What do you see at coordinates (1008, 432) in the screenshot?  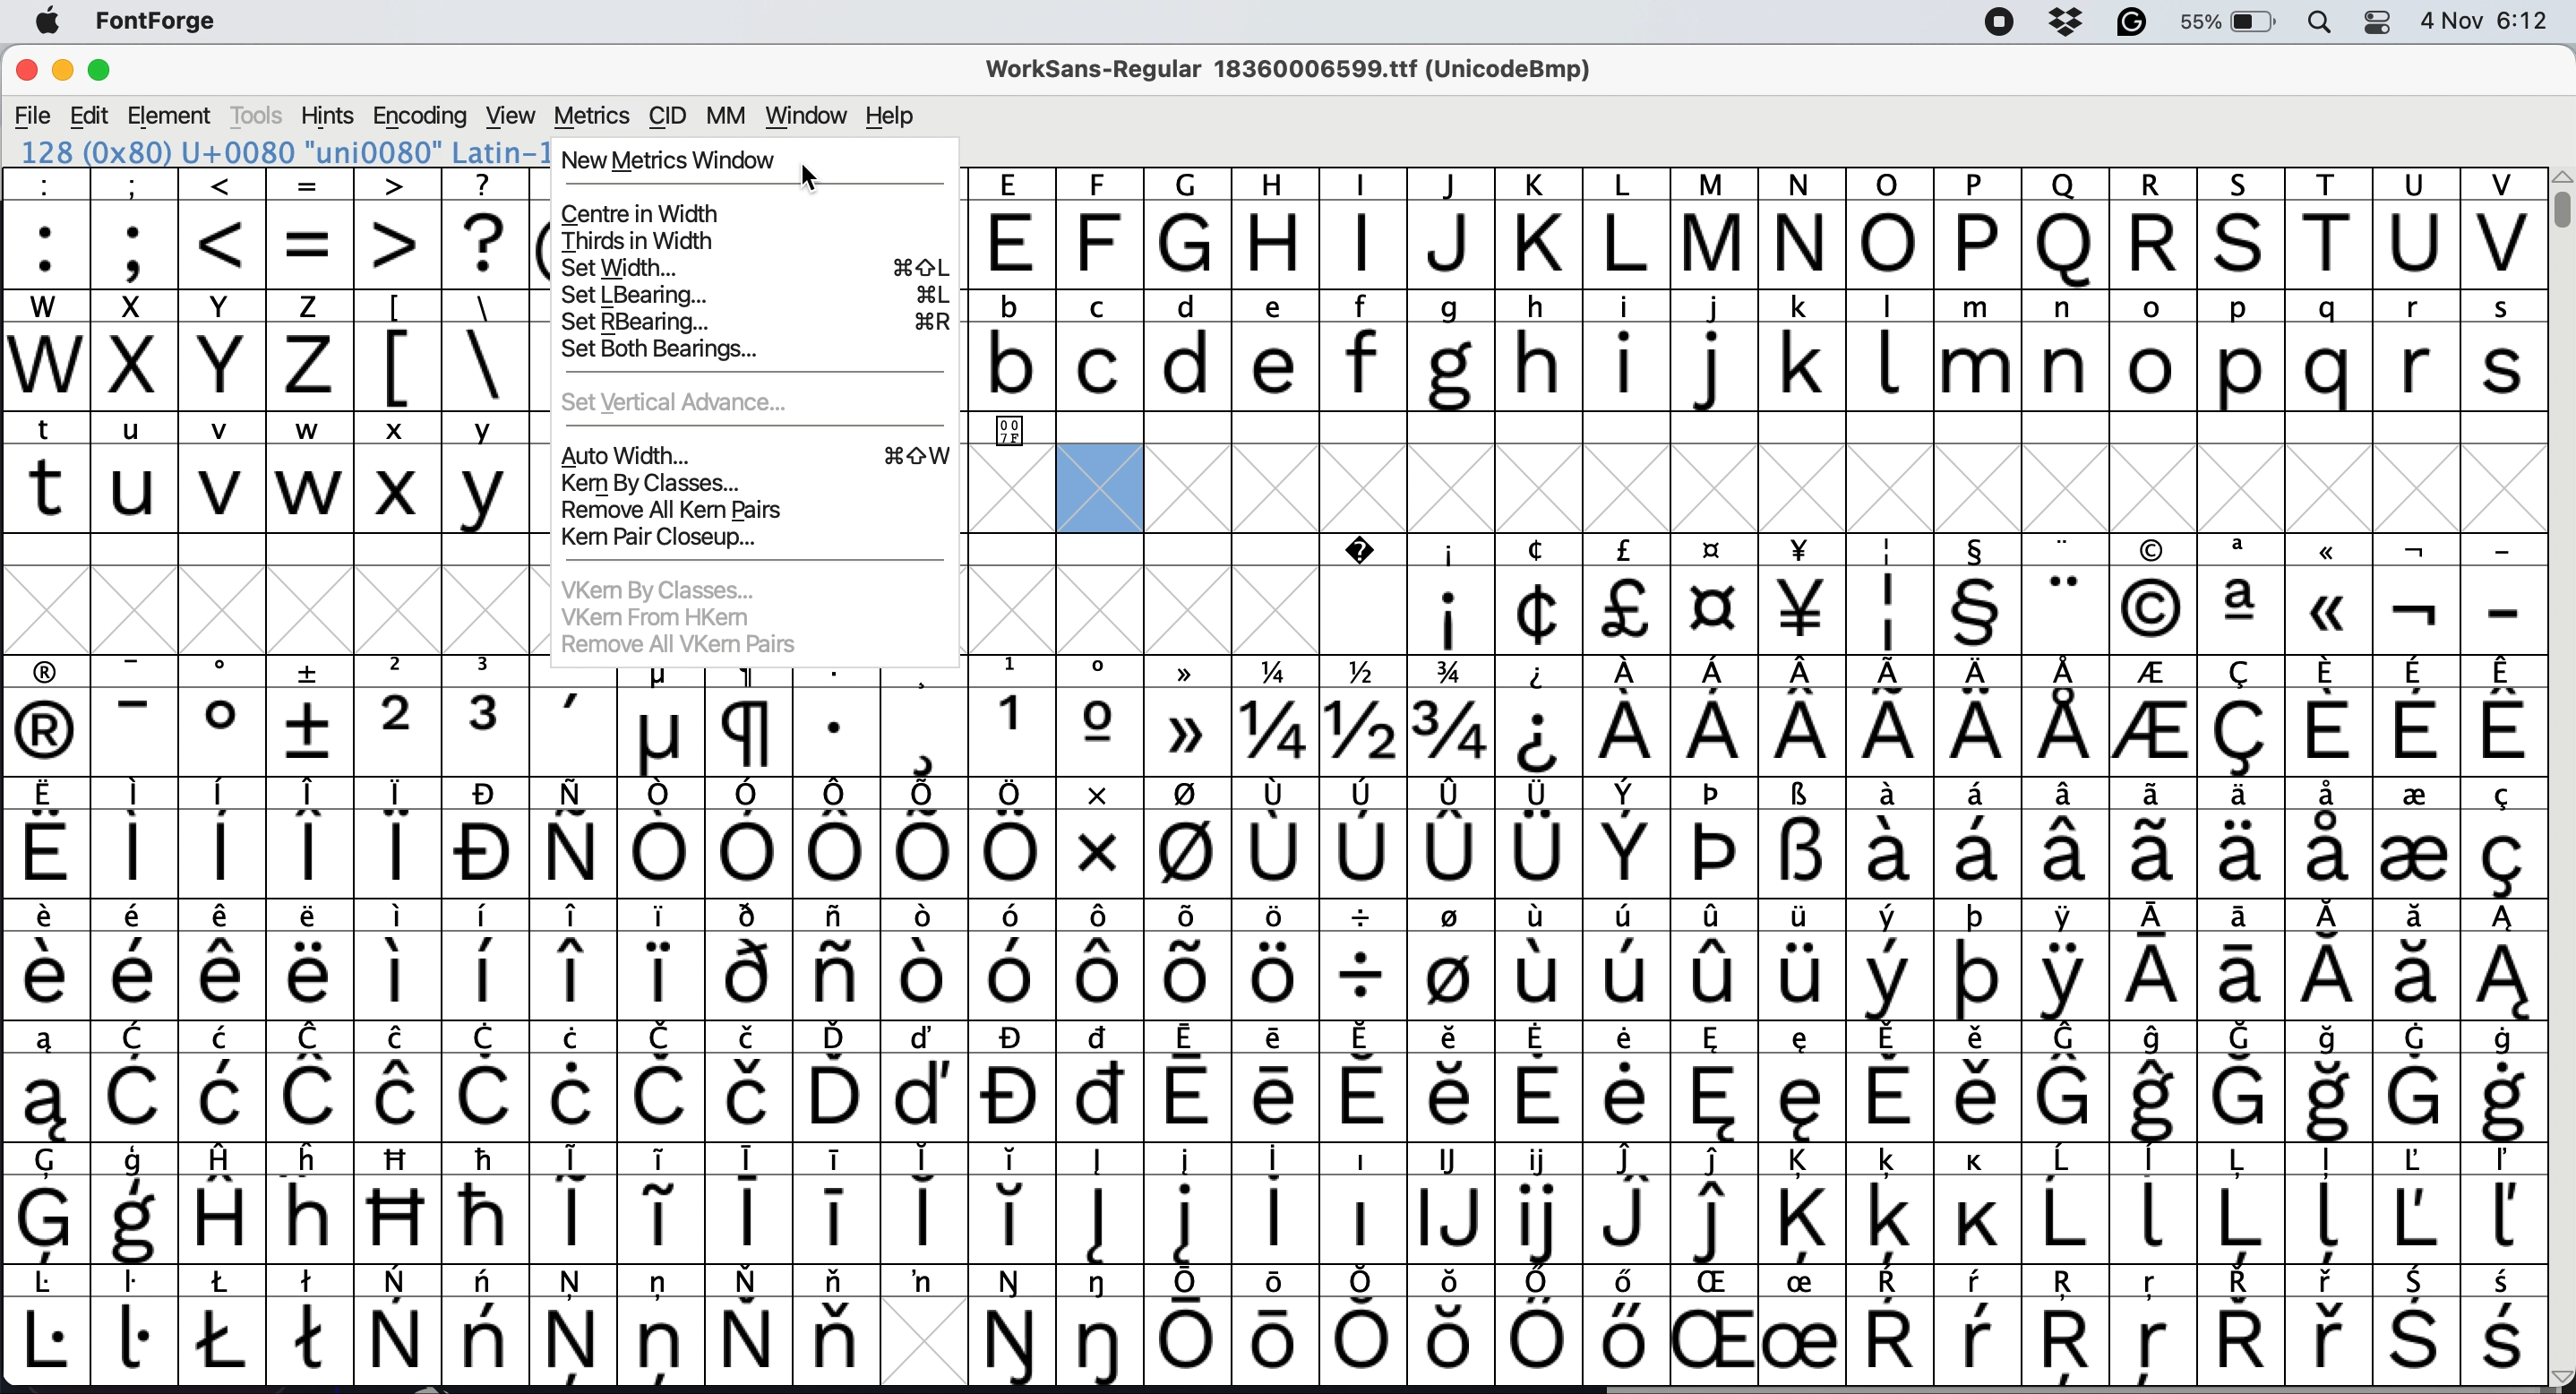 I see `special character` at bounding box center [1008, 432].